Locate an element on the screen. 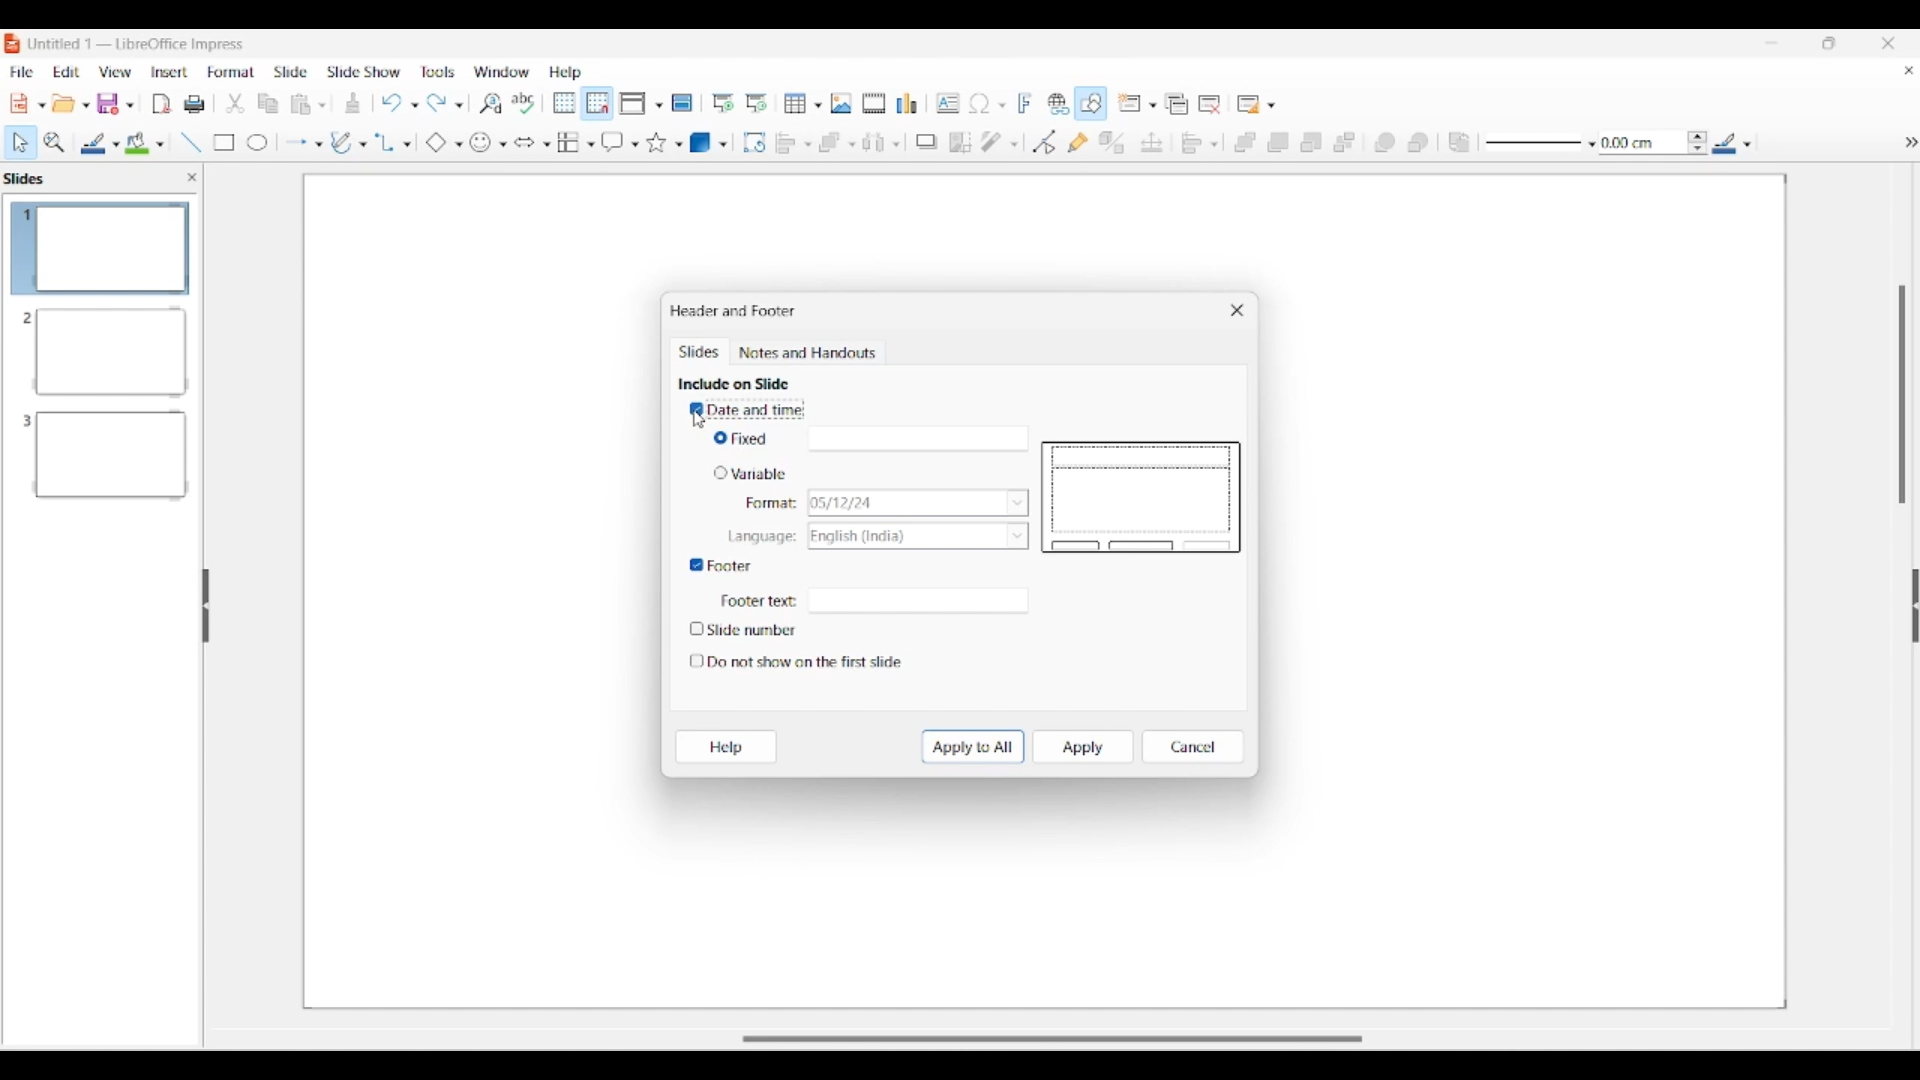  Indicates Footer text box is located at coordinates (758, 602).